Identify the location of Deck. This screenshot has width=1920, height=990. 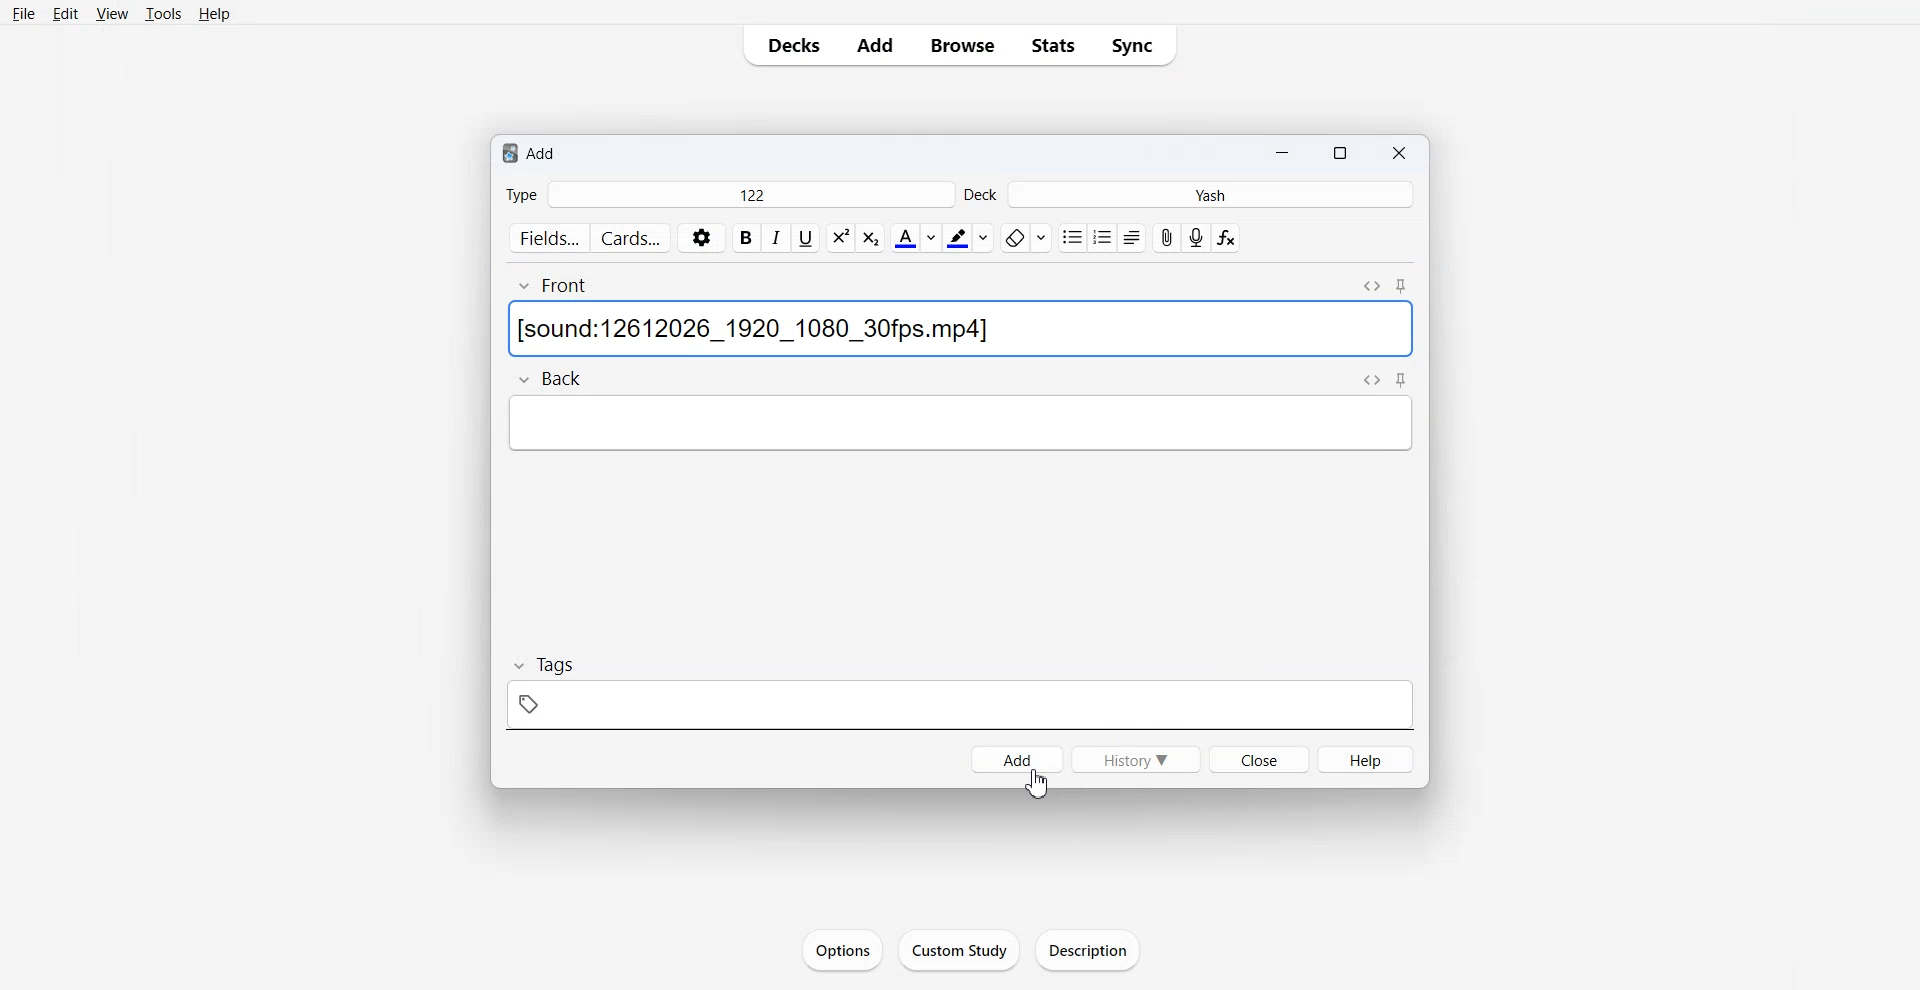
(979, 194).